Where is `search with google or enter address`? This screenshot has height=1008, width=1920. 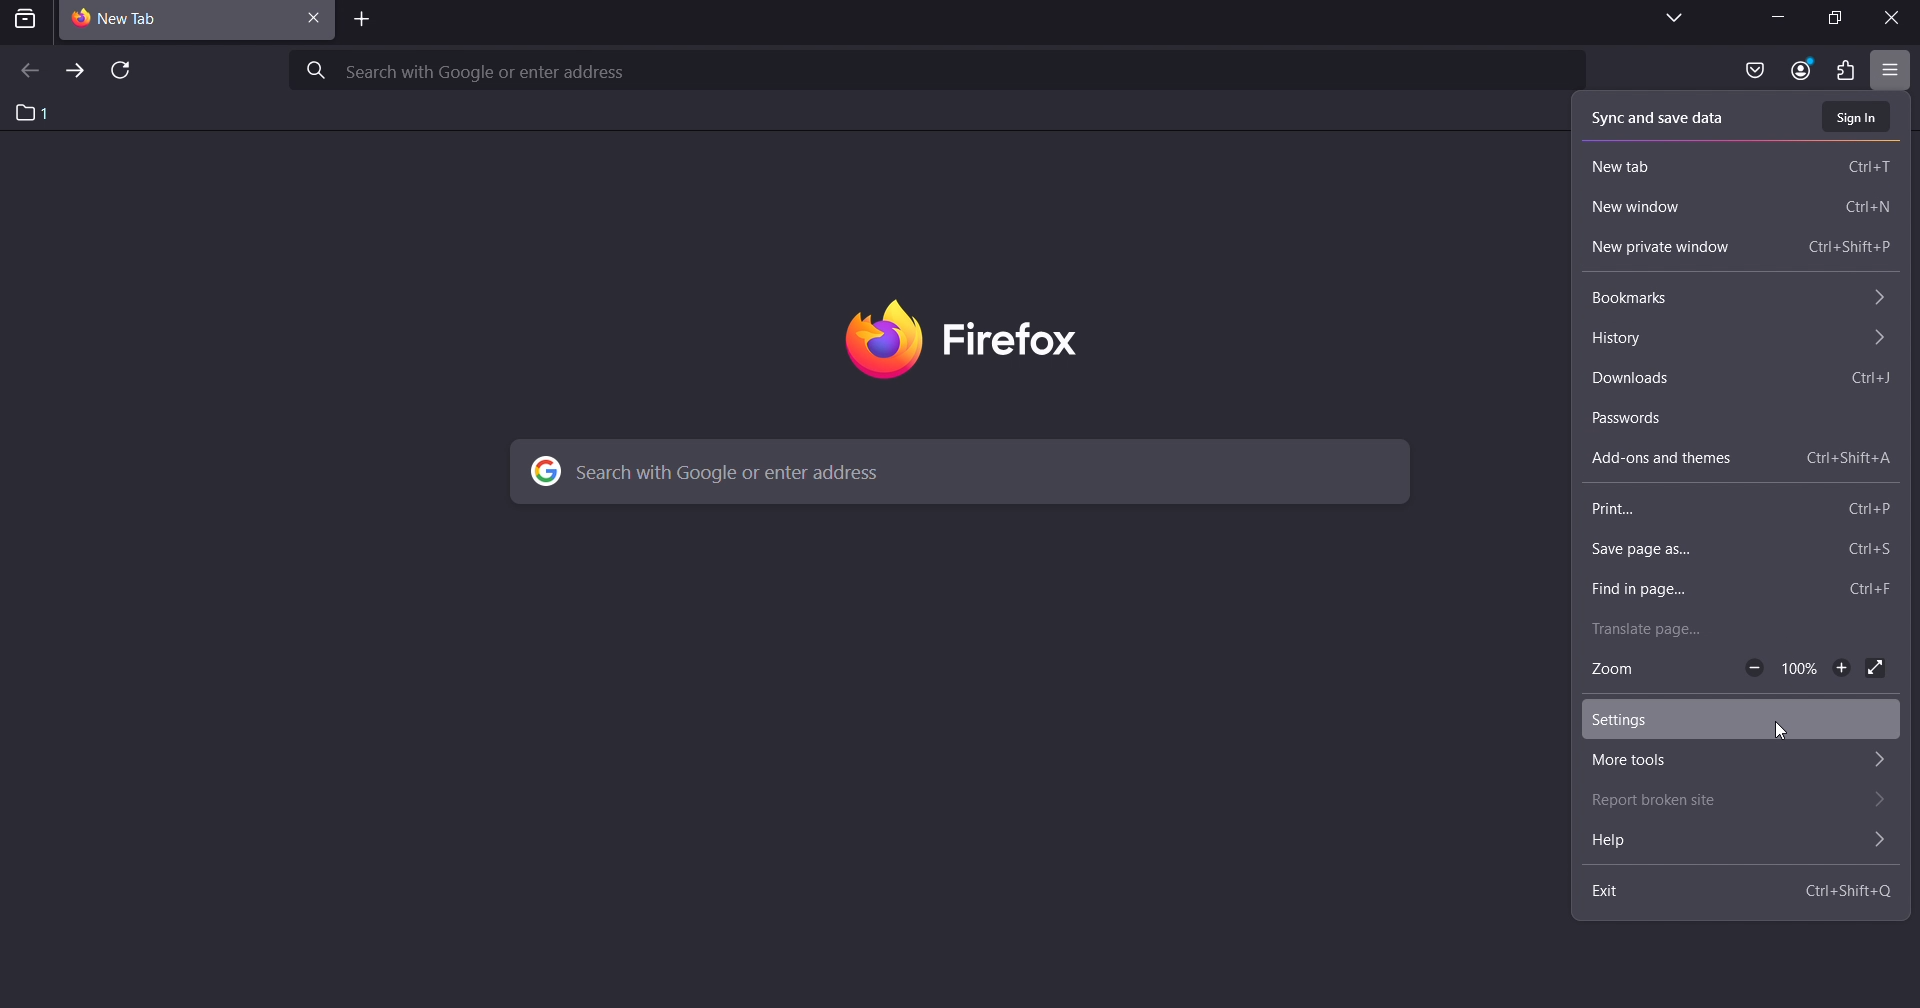 search with google or enter address is located at coordinates (941, 71).